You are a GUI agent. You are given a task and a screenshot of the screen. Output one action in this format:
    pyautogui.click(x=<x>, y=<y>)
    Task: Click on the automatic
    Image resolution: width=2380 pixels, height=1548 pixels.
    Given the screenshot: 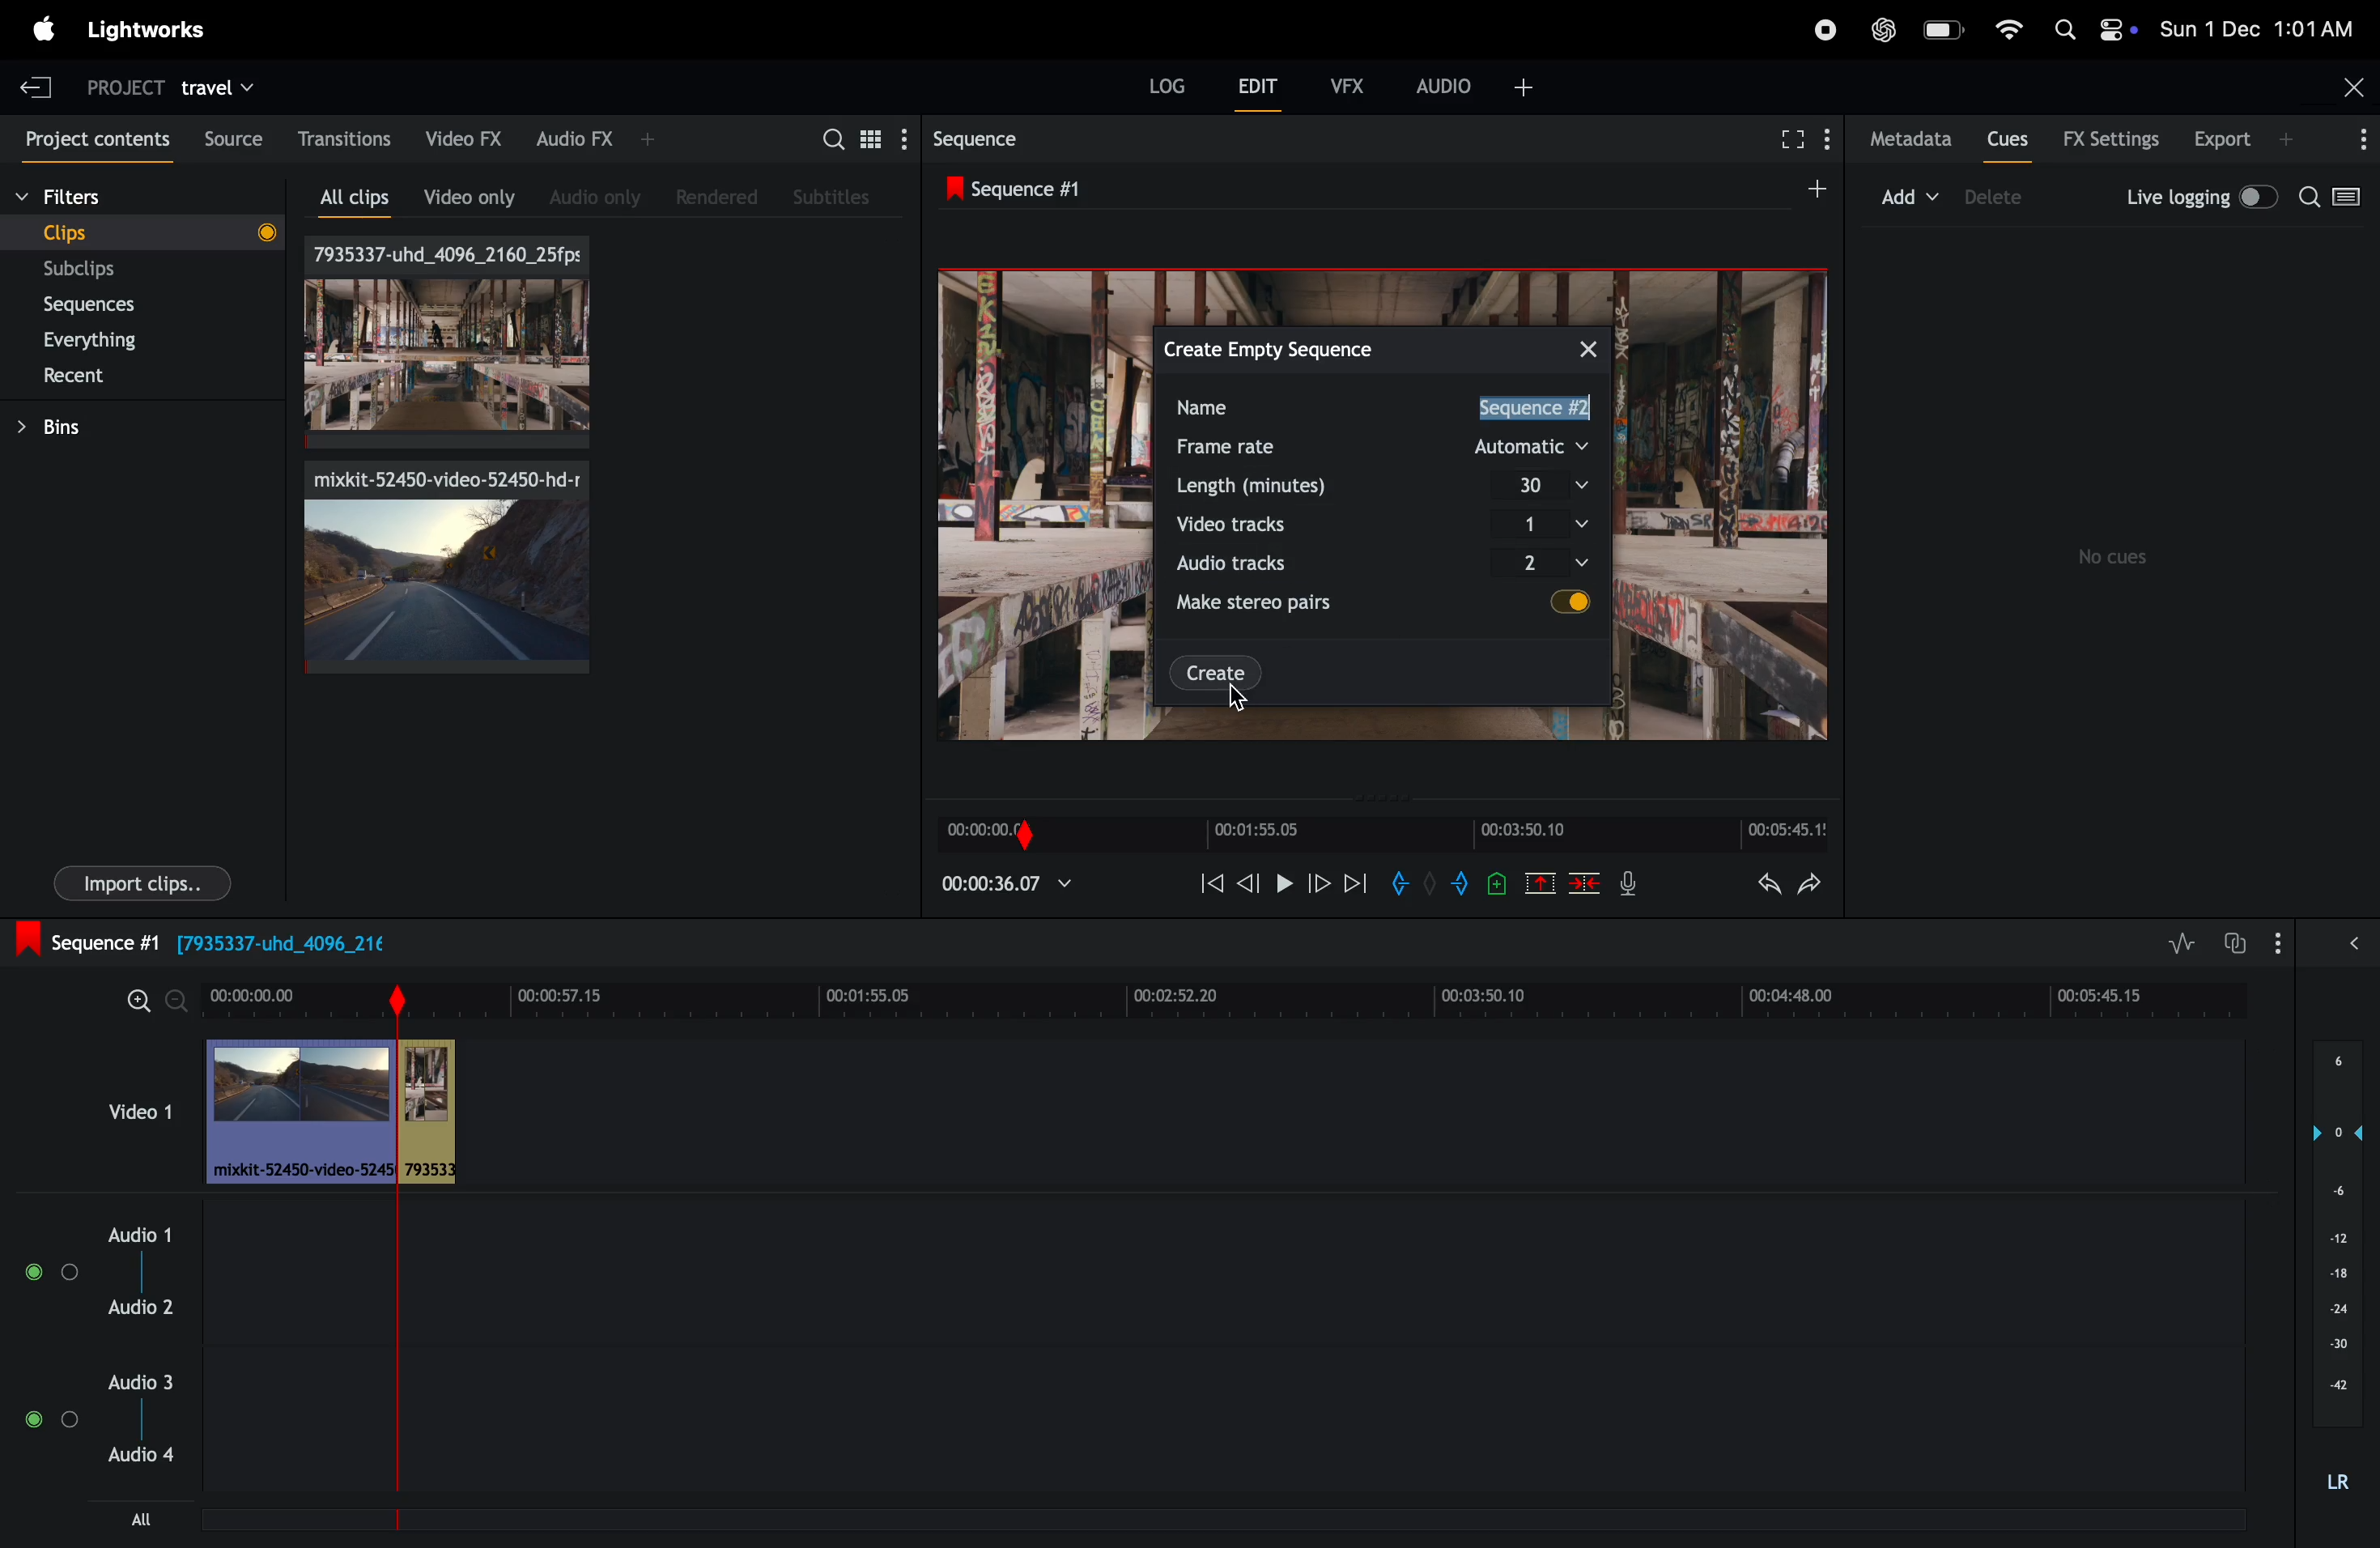 What is the action you would take?
    pyautogui.click(x=1536, y=447)
    